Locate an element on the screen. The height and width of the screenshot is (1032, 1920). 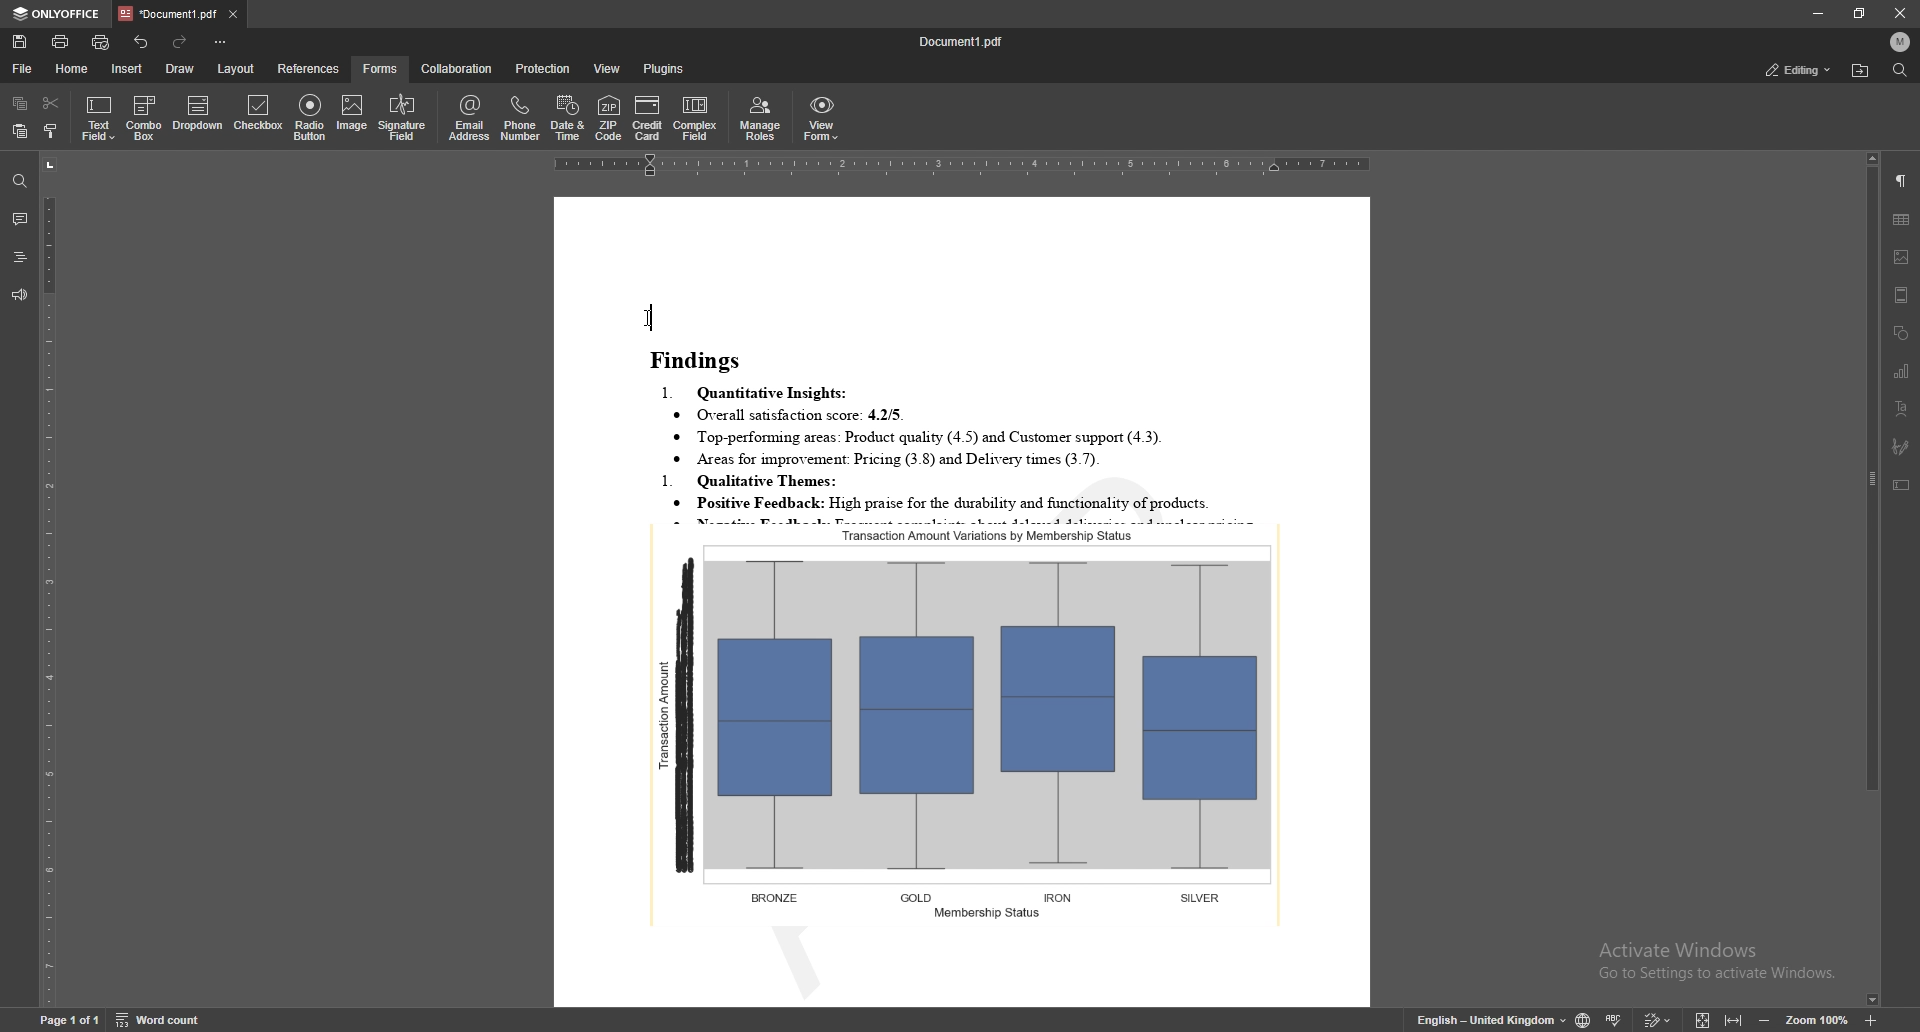
zip code is located at coordinates (609, 119).